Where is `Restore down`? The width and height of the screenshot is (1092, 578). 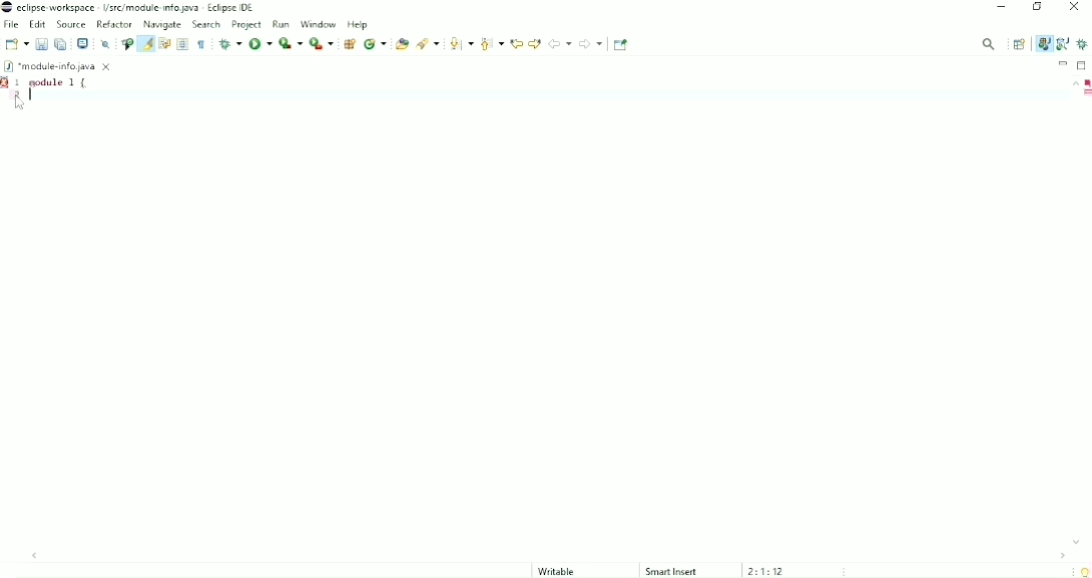 Restore down is located at coordinates (1038, 9).